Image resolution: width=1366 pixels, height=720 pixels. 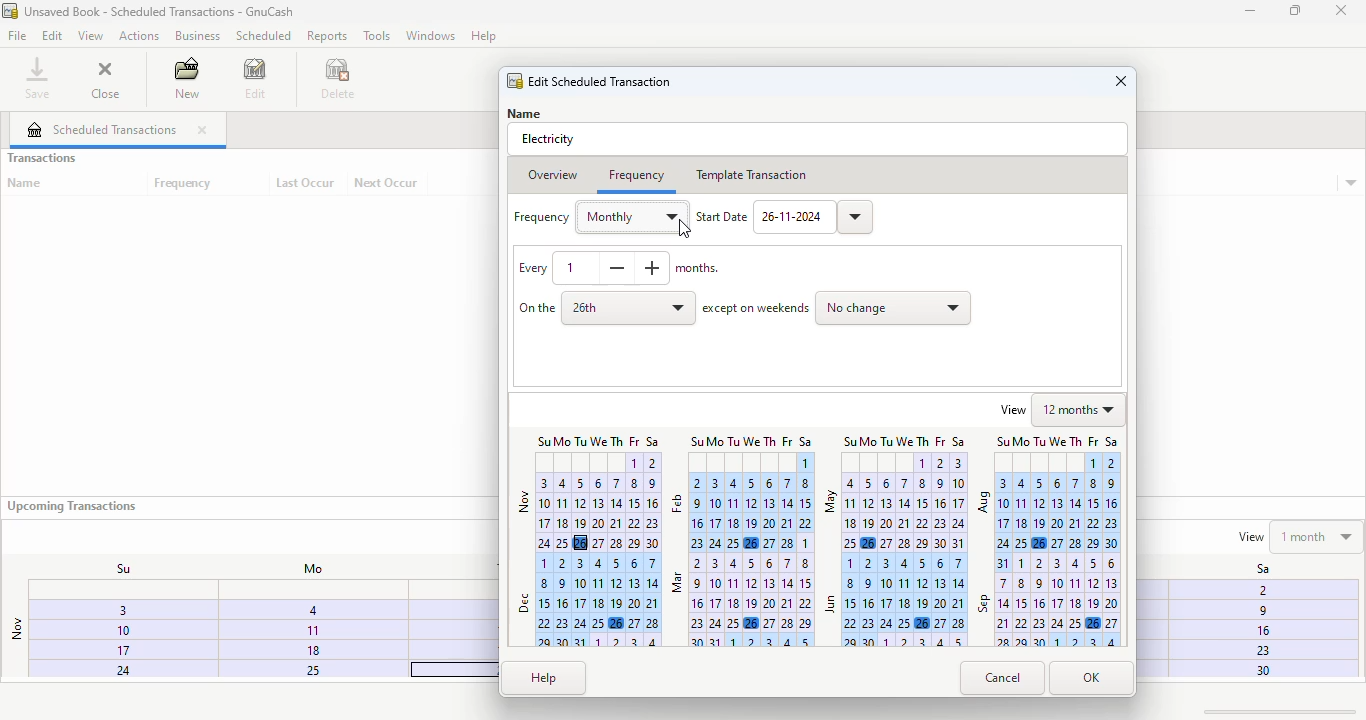 I want to click on 26th, so click(x=629, y=308).